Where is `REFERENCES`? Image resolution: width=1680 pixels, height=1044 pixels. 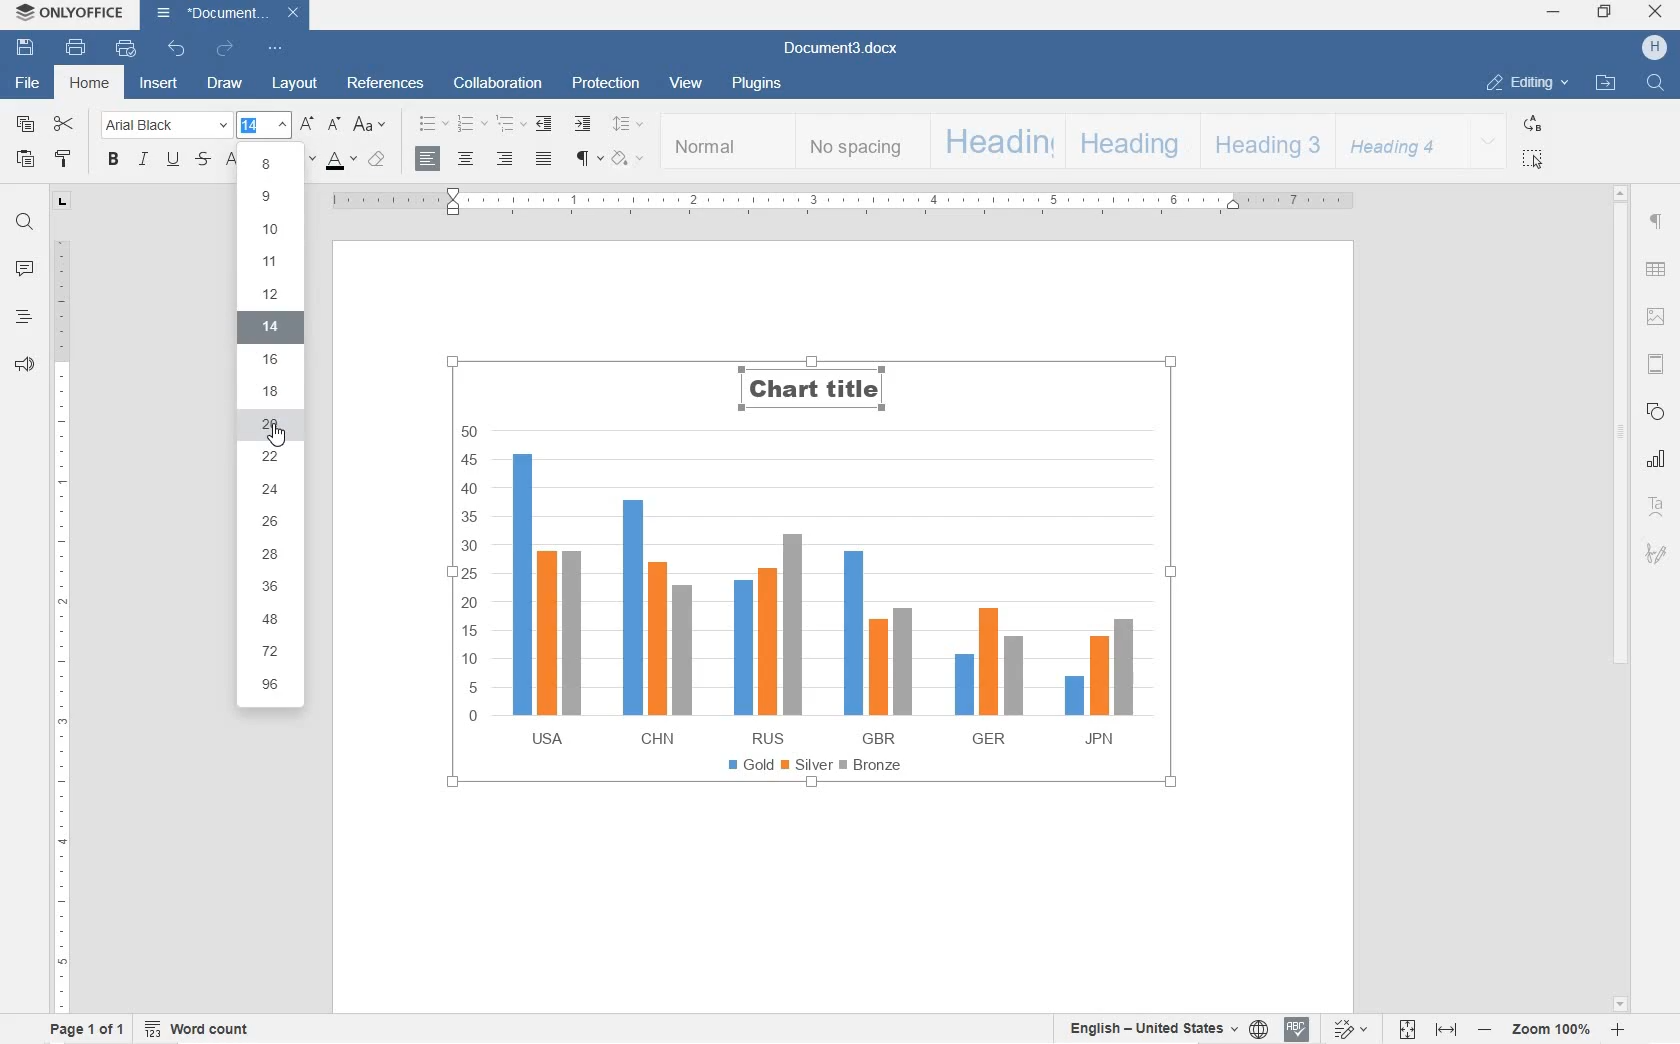
REFERENCES is located at coordinates (386, 81).